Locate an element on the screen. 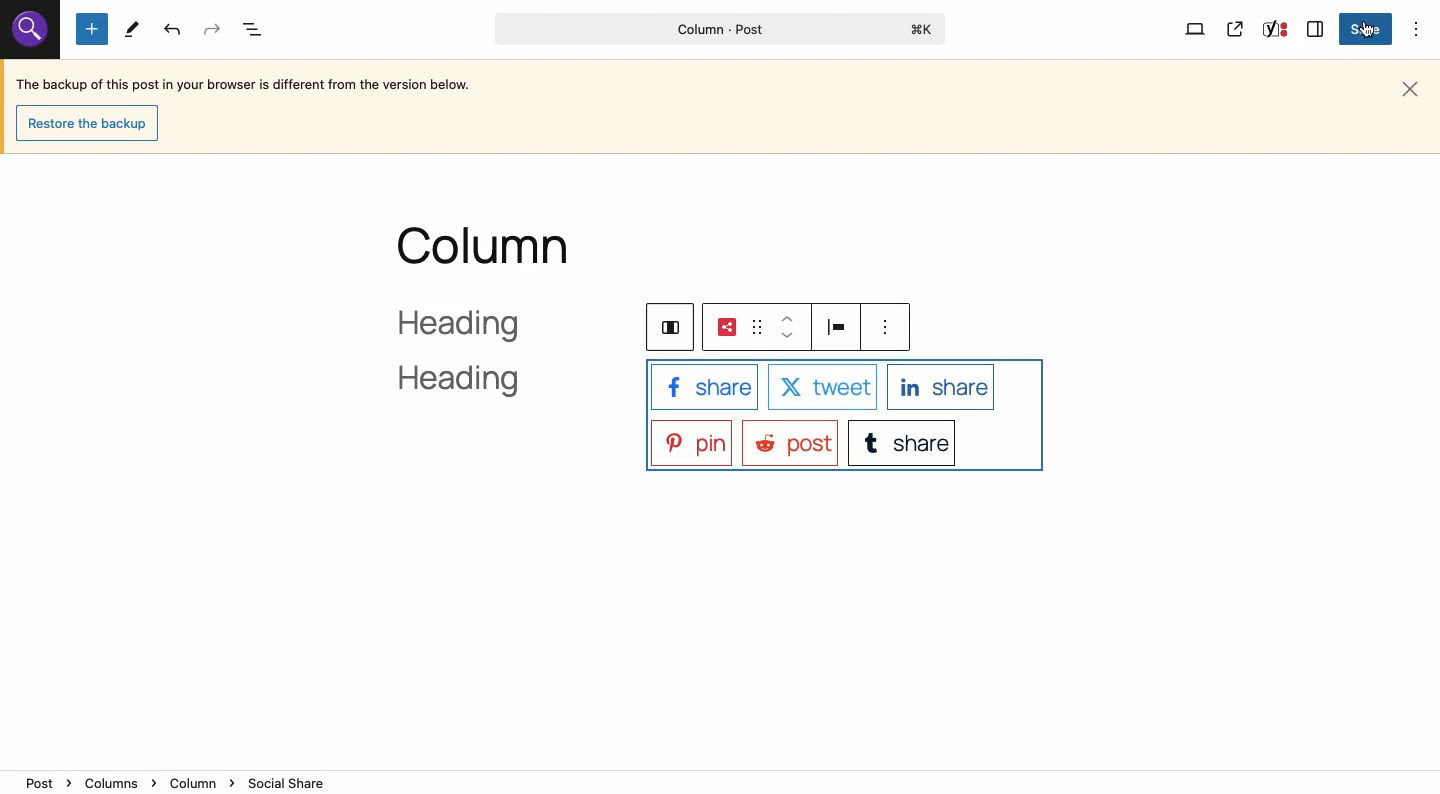 The image size is (1440, 794). Facebook is located at coordinates (703, 386).